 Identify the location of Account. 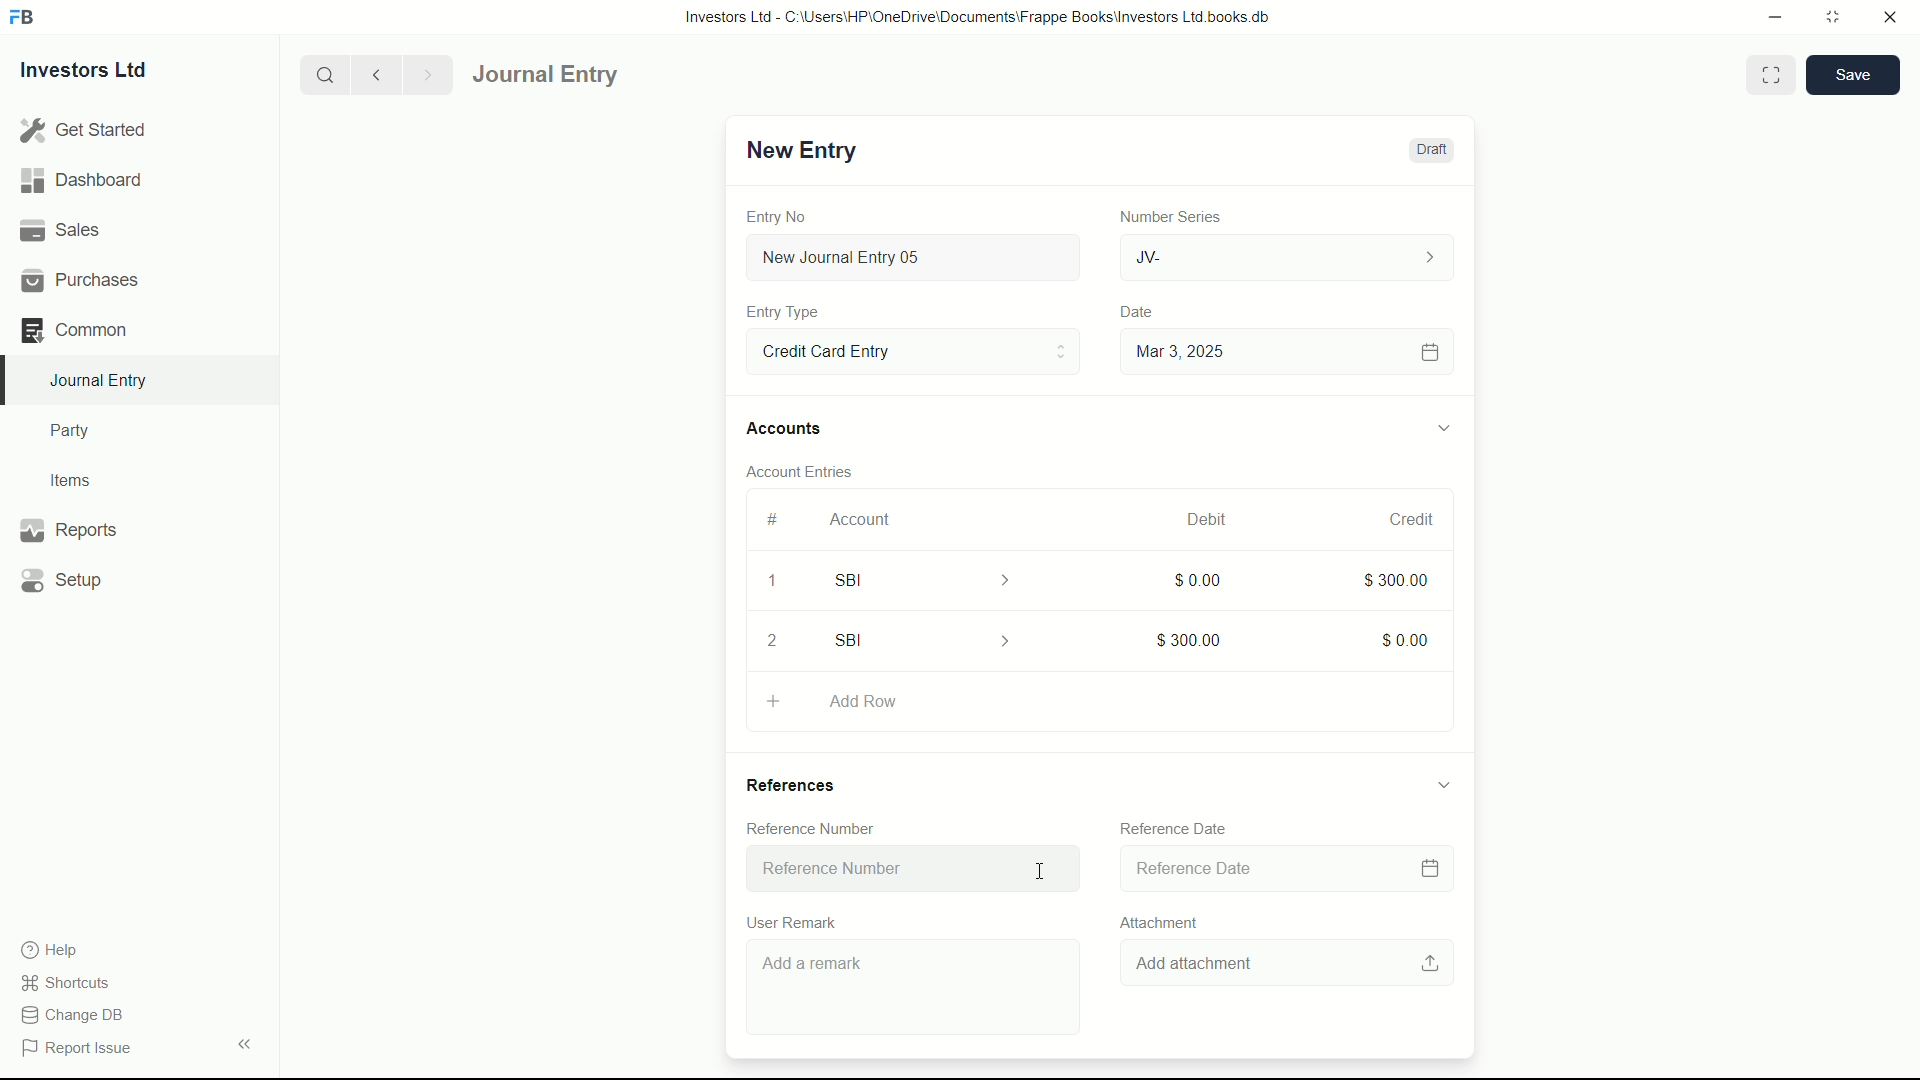
(861, 519).